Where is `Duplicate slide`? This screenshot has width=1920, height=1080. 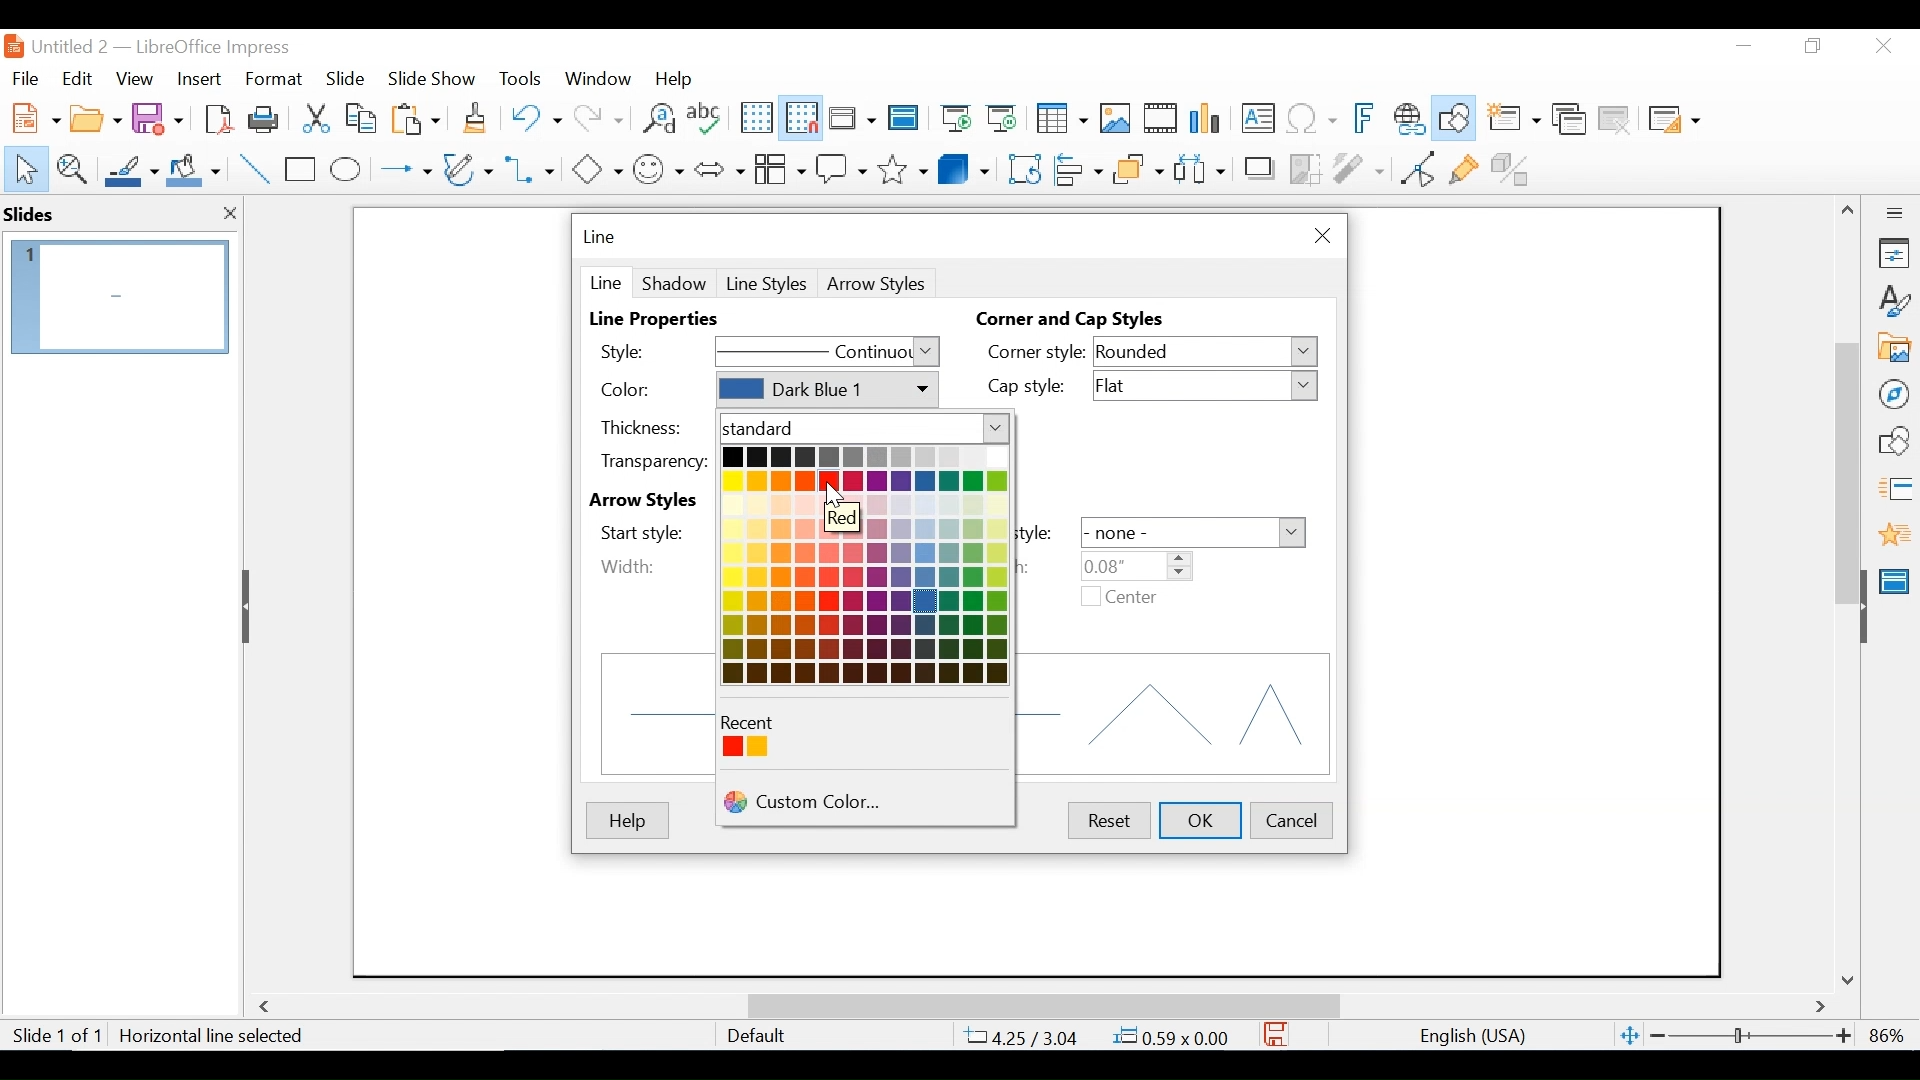 Duplicate slide is located at coordinates (1569, 120).